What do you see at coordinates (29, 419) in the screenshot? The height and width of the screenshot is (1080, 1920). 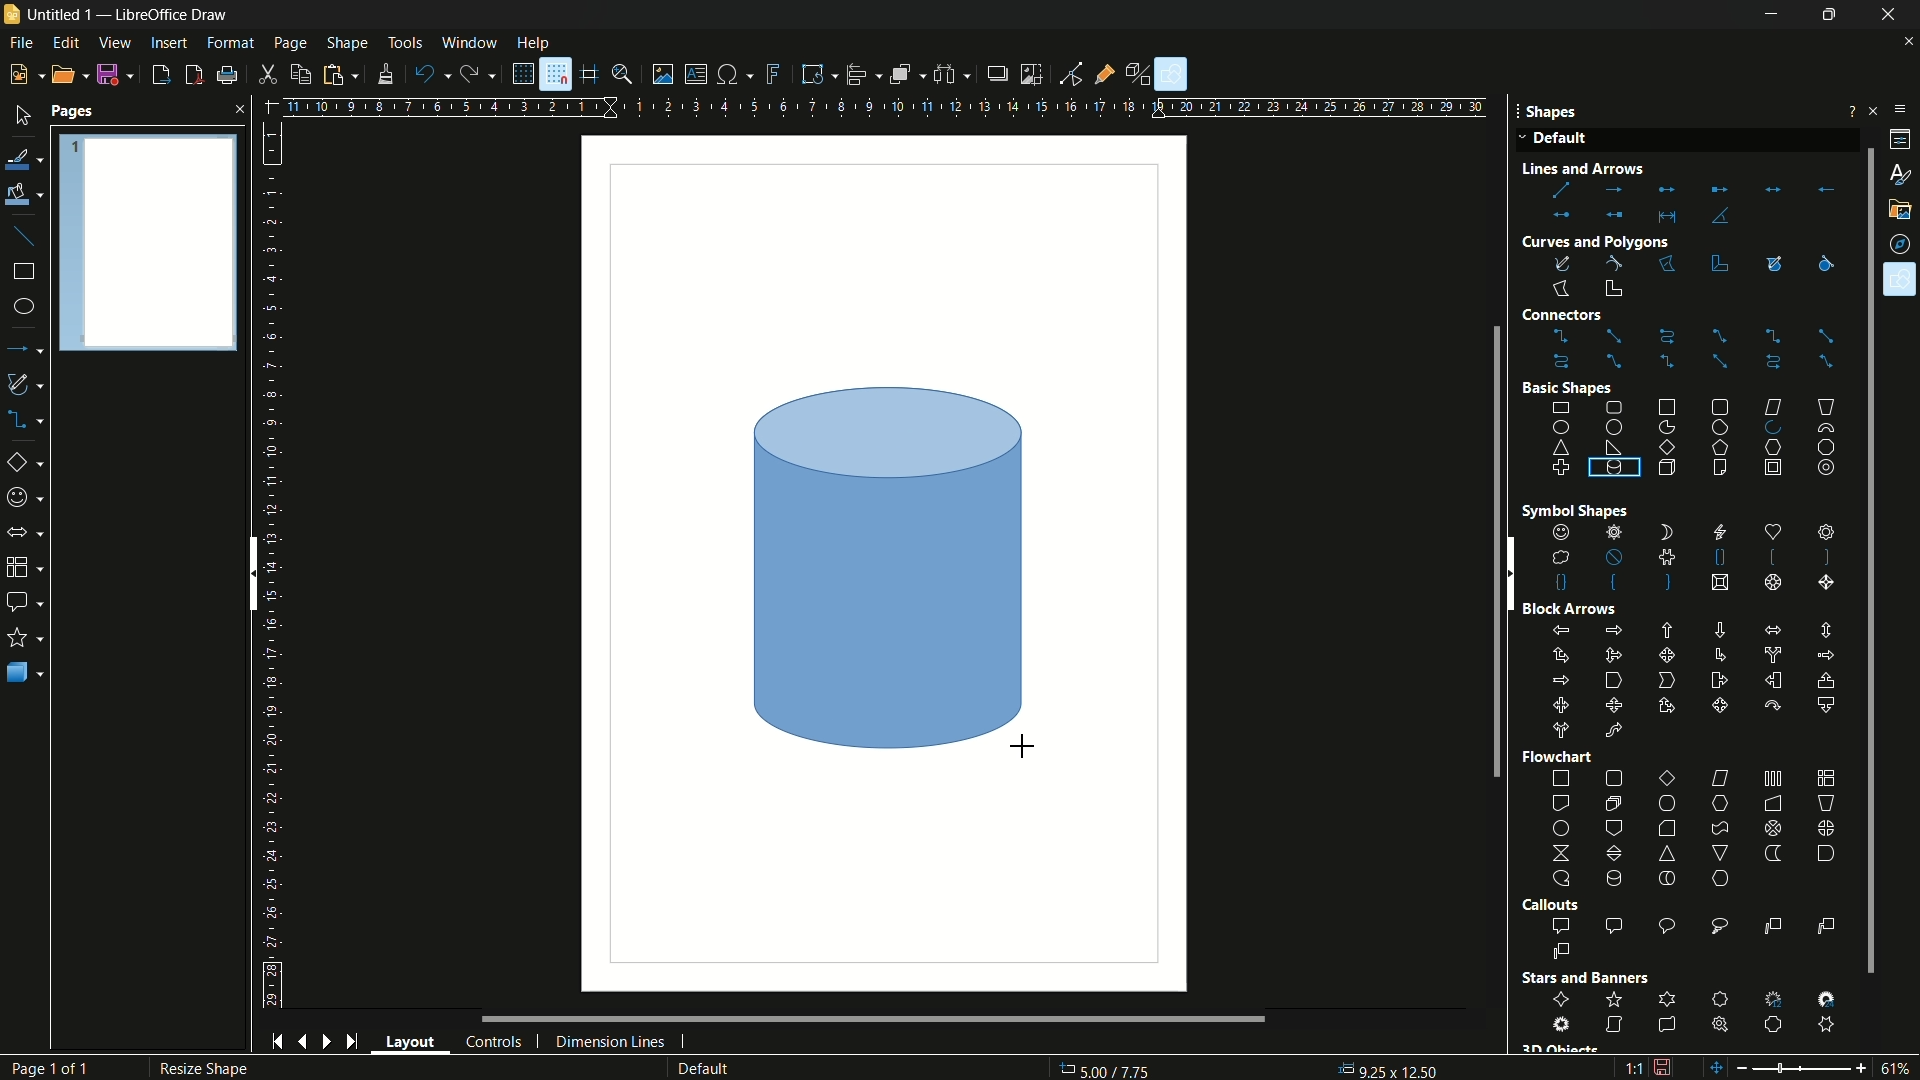 I see `connectors` at bounding box center [29, 419].